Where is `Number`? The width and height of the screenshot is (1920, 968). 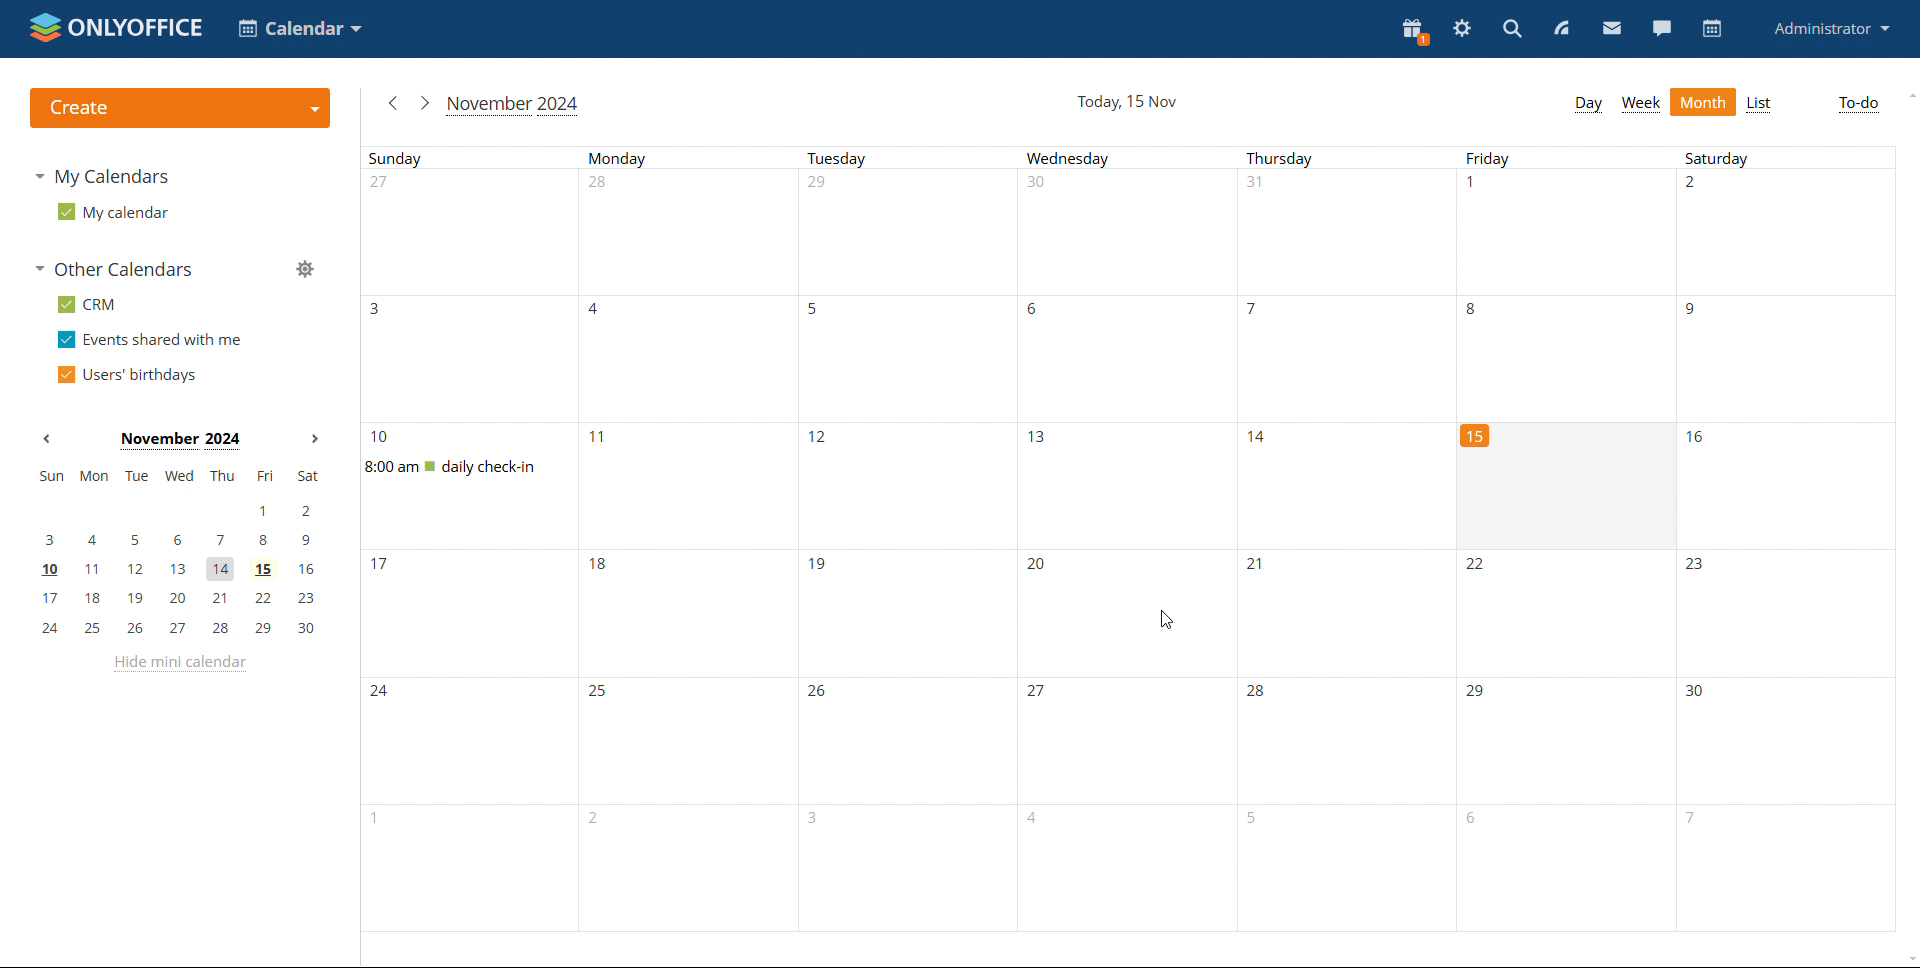 Number is located at coordinates (1036, 185).